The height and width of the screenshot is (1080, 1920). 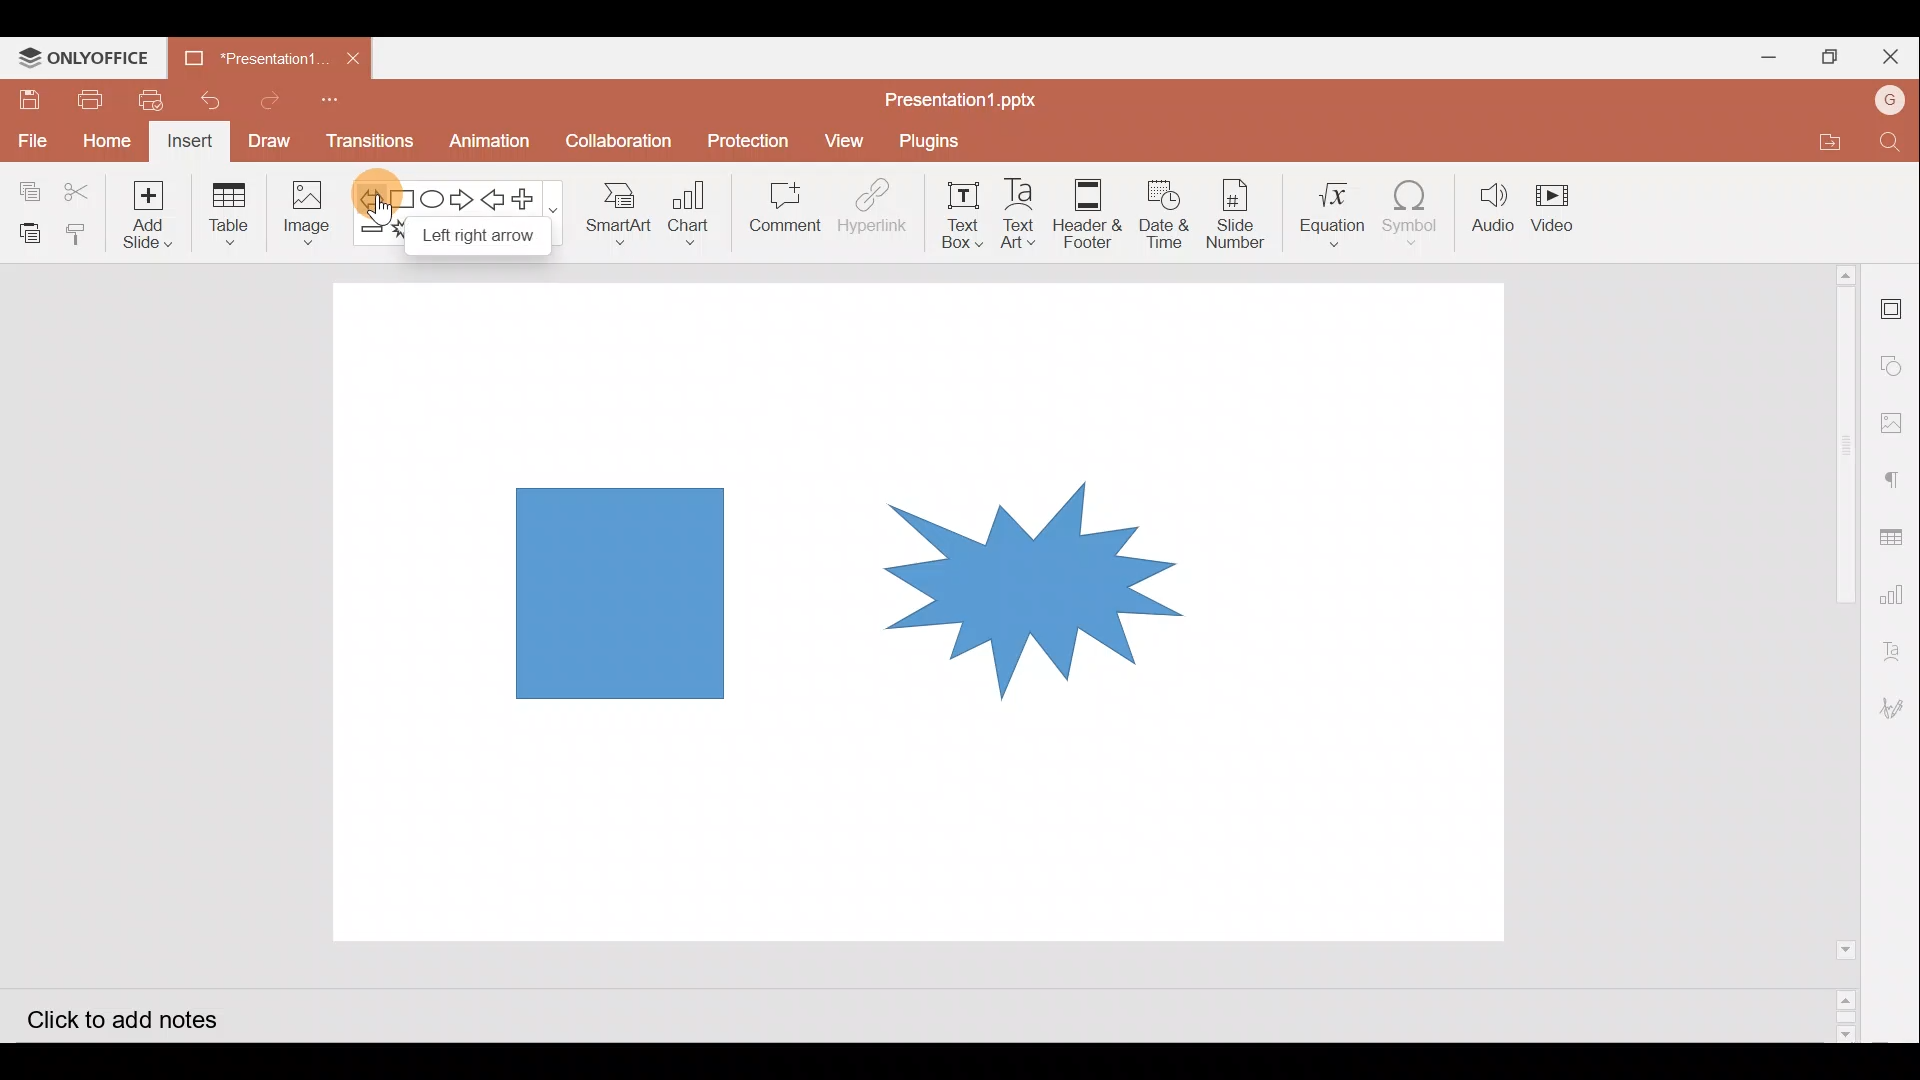 I want to click on Rectangle, so click(x=398, y=196).